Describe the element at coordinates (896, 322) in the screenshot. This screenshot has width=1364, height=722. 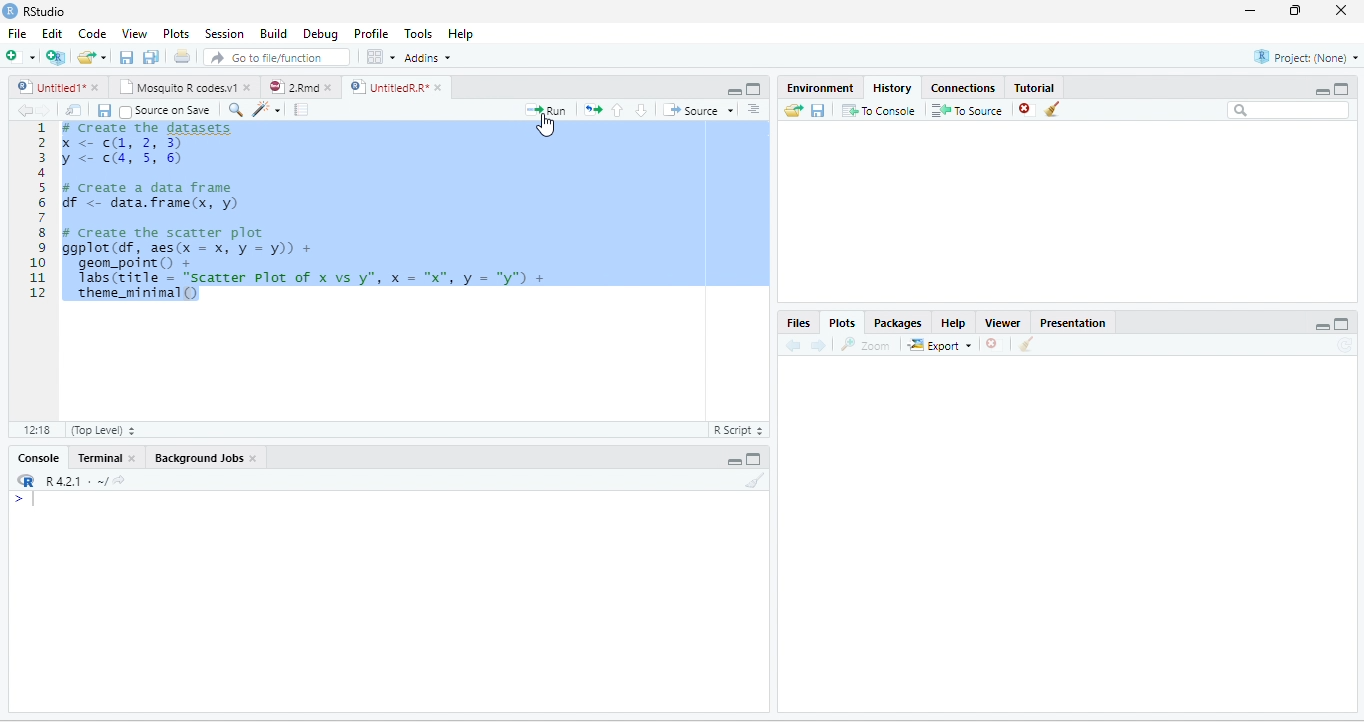
I see `Packages` at that location.